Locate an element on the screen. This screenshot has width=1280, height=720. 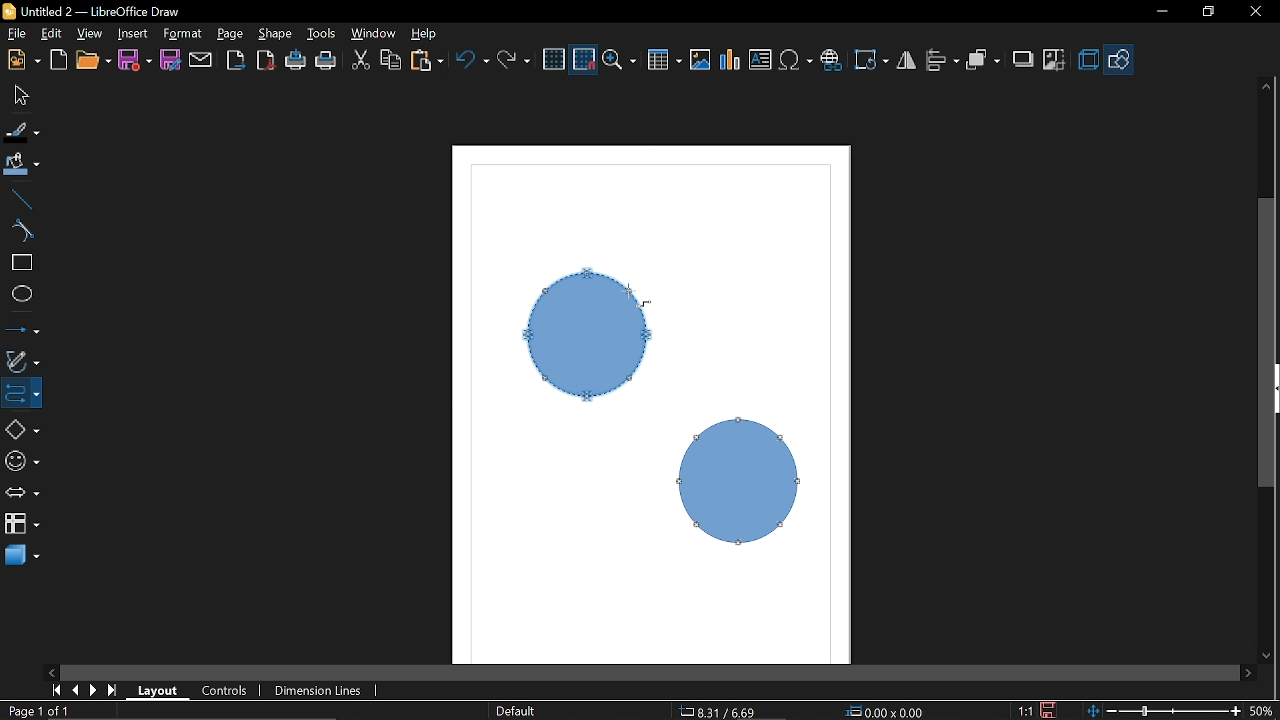
Format is located at coordinates (181, 35).